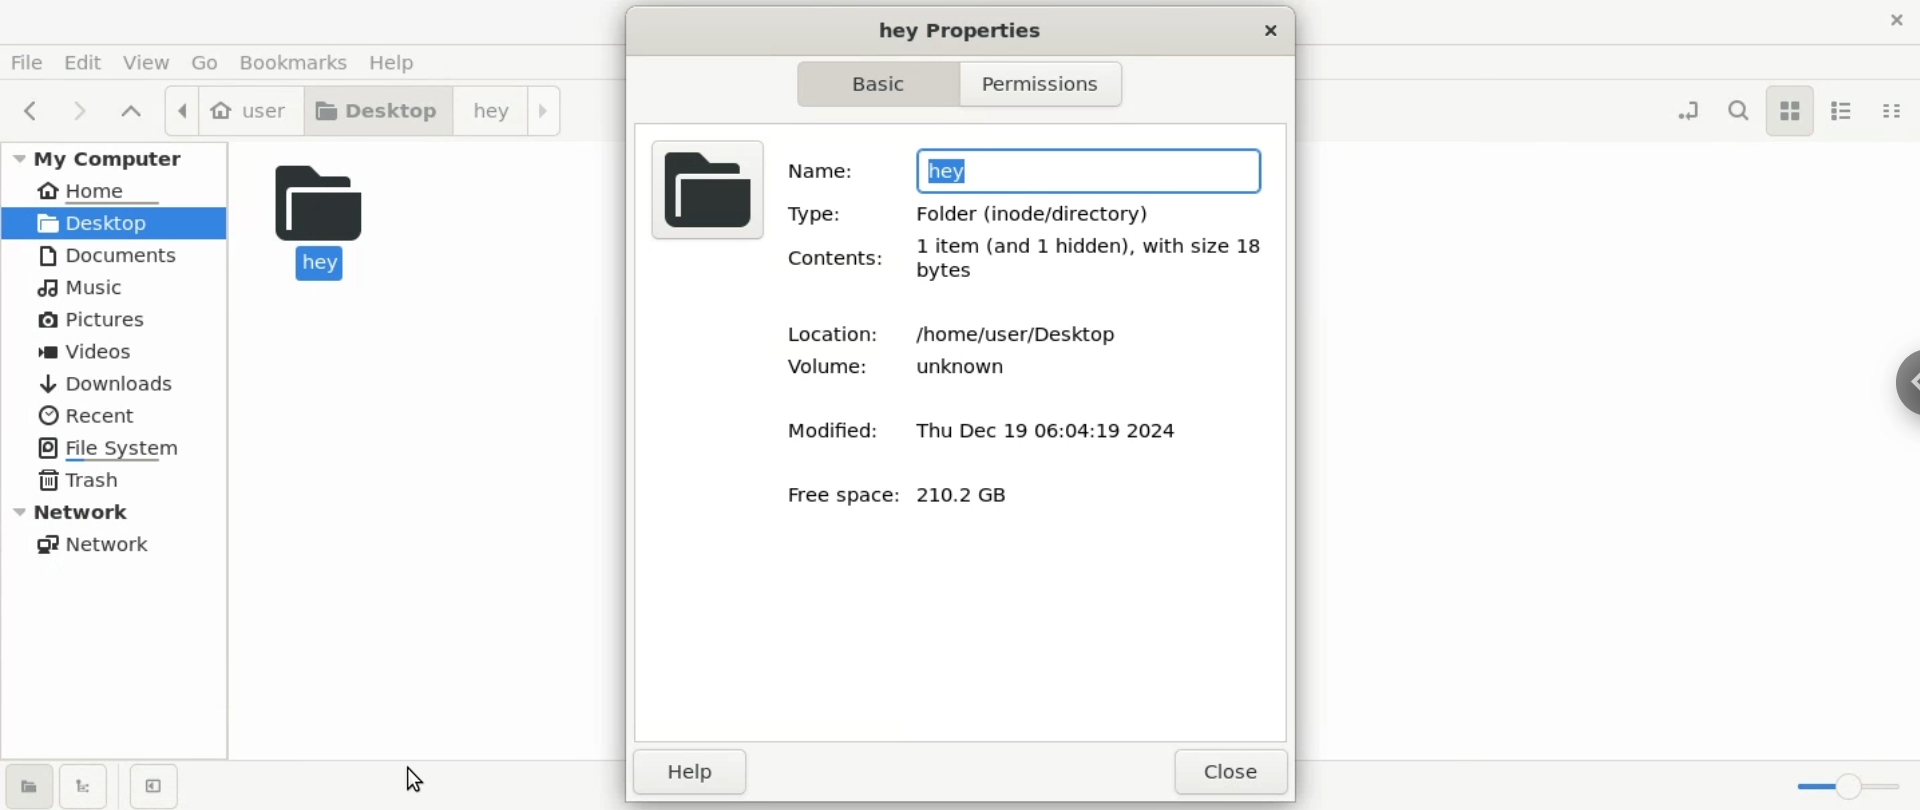 Image resolution: width=1920 pixels, height=810 pixels. Describe the element at coordinates (1896, 16) in the screenshot. I see `close` at that location.